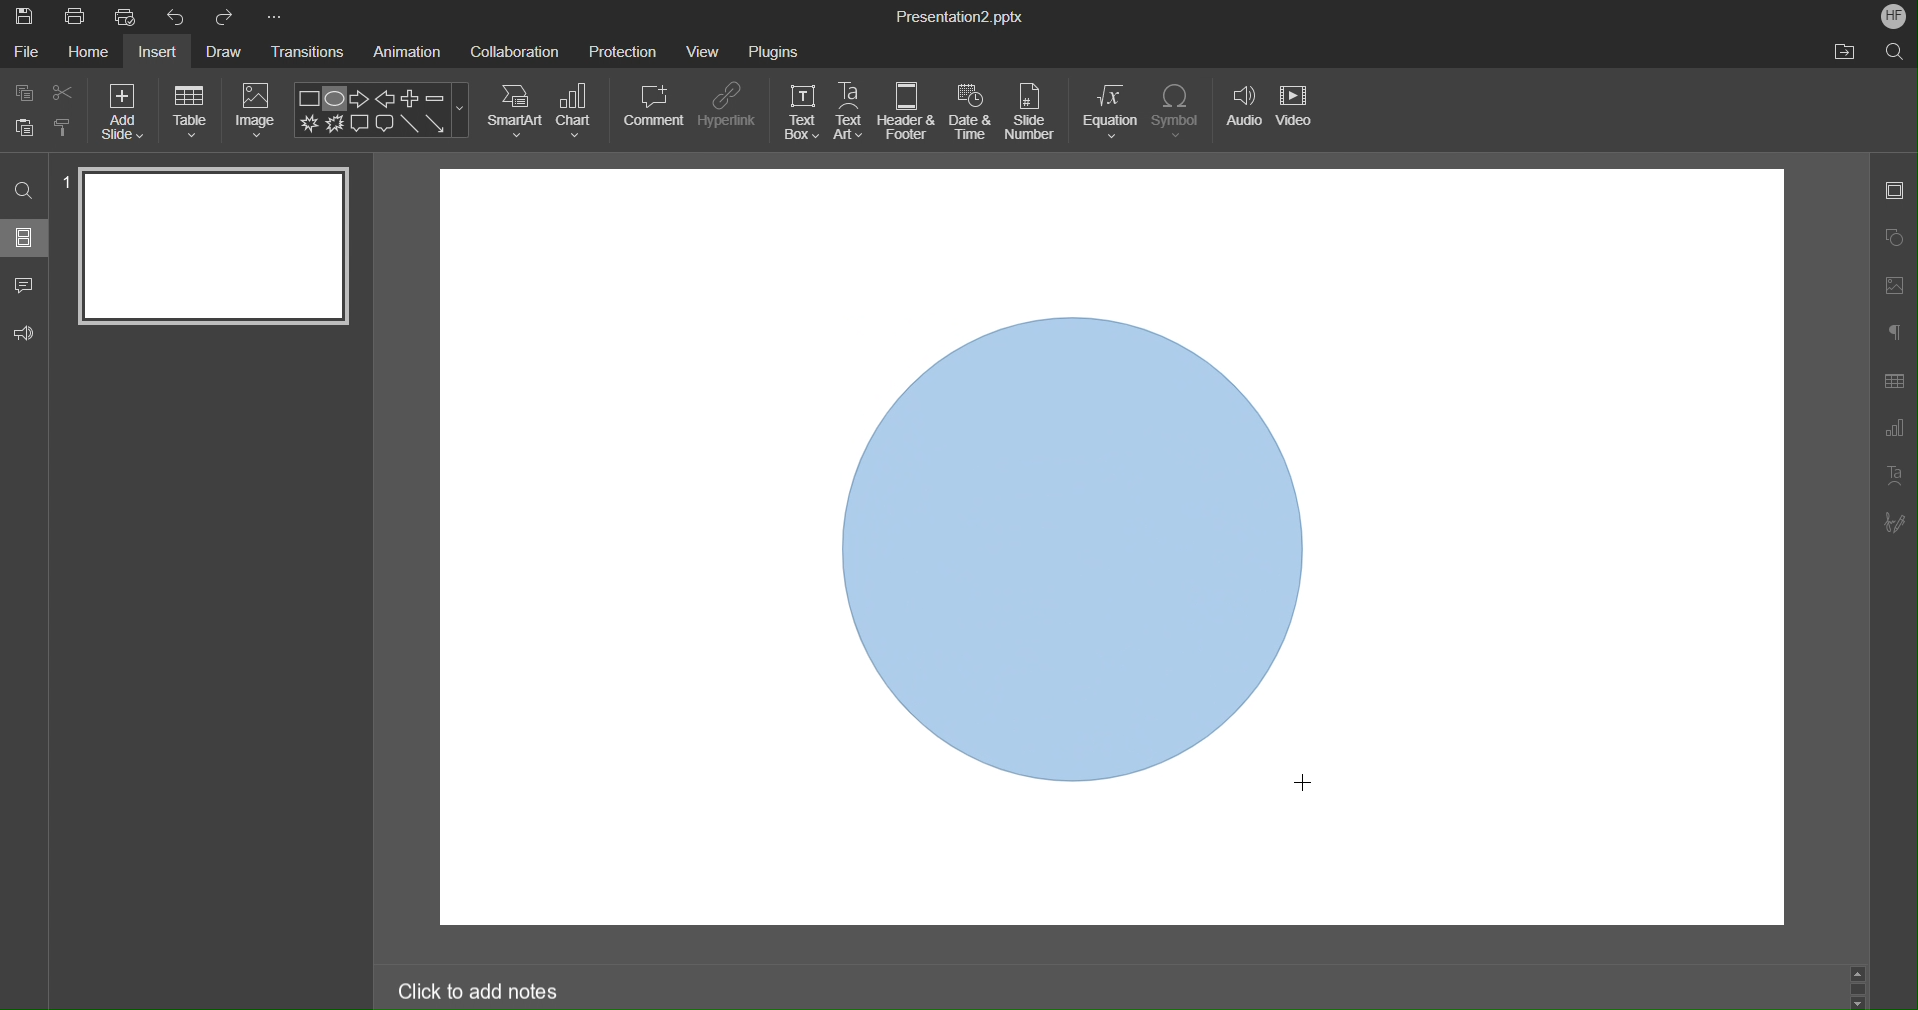  I want to click on Header & Footer, so click(907, 112).